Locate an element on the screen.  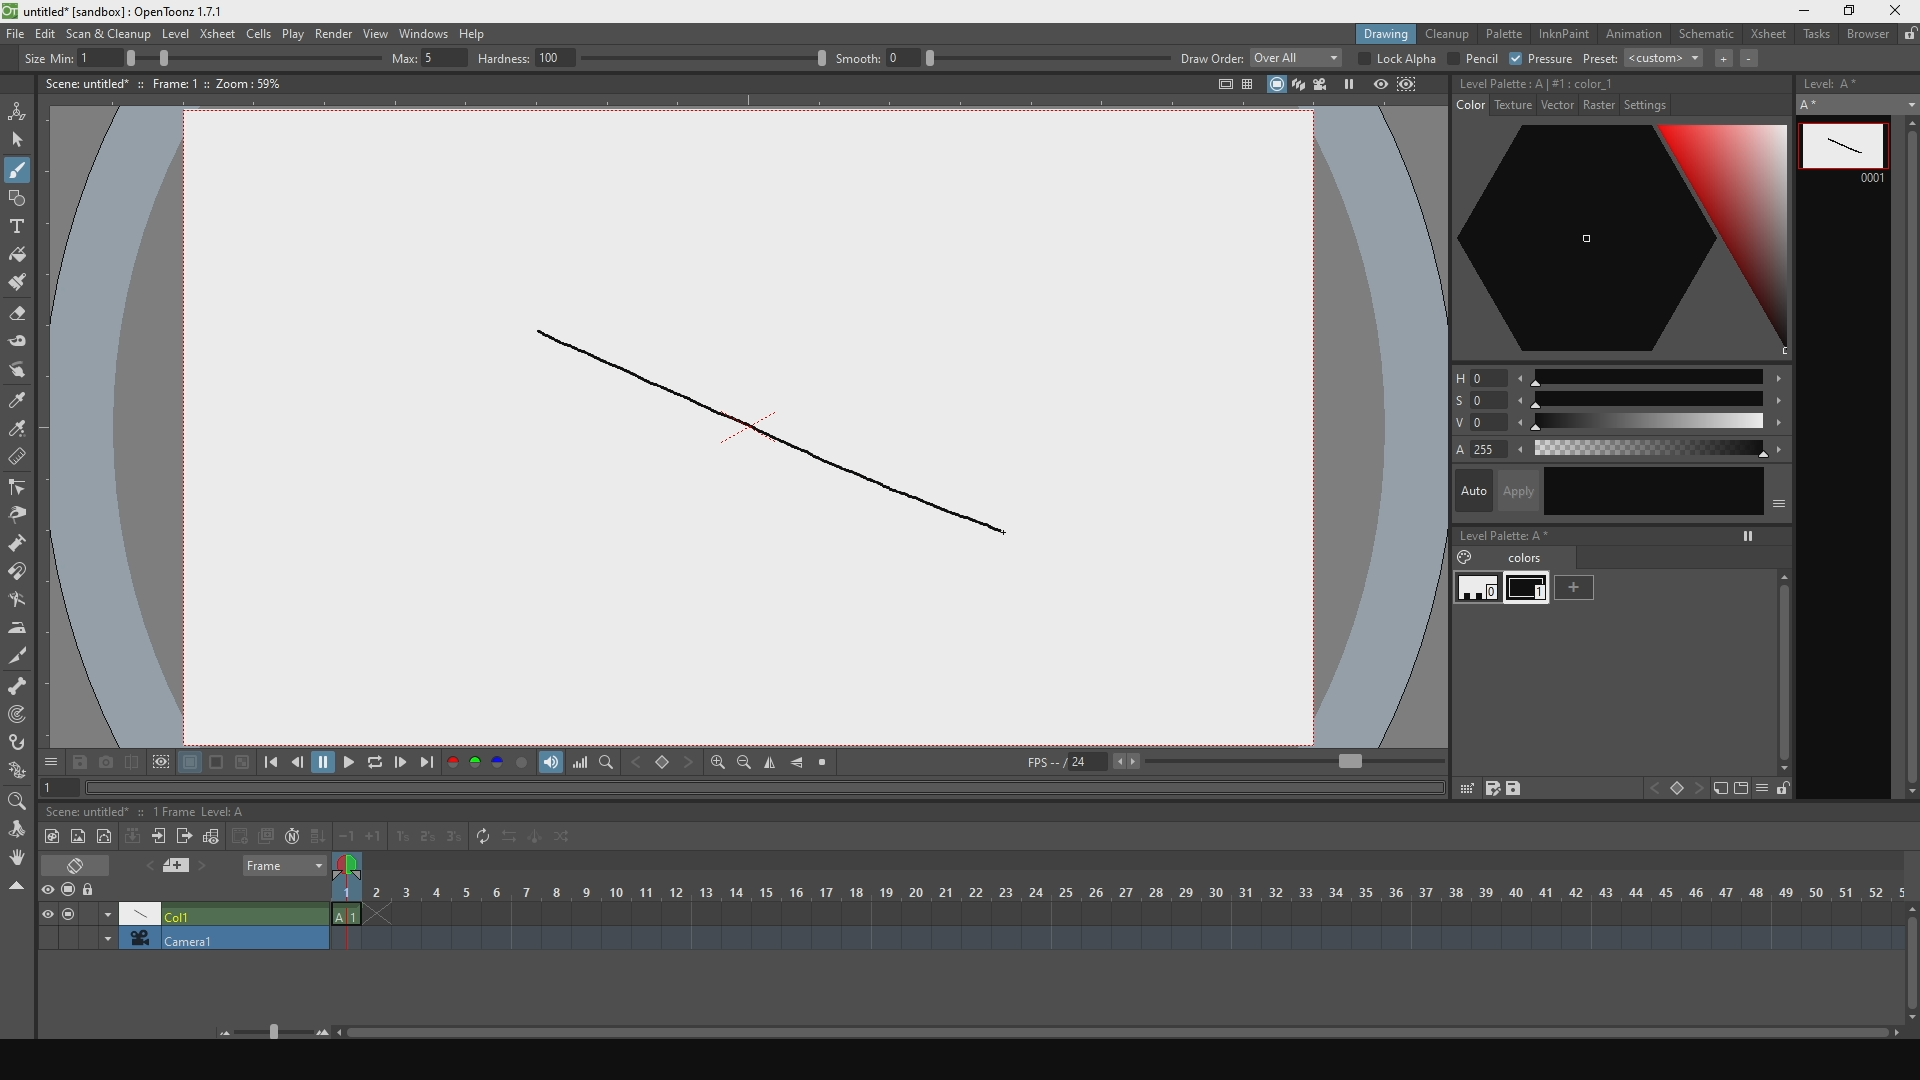
scene details is located at coordinates (176, 85).